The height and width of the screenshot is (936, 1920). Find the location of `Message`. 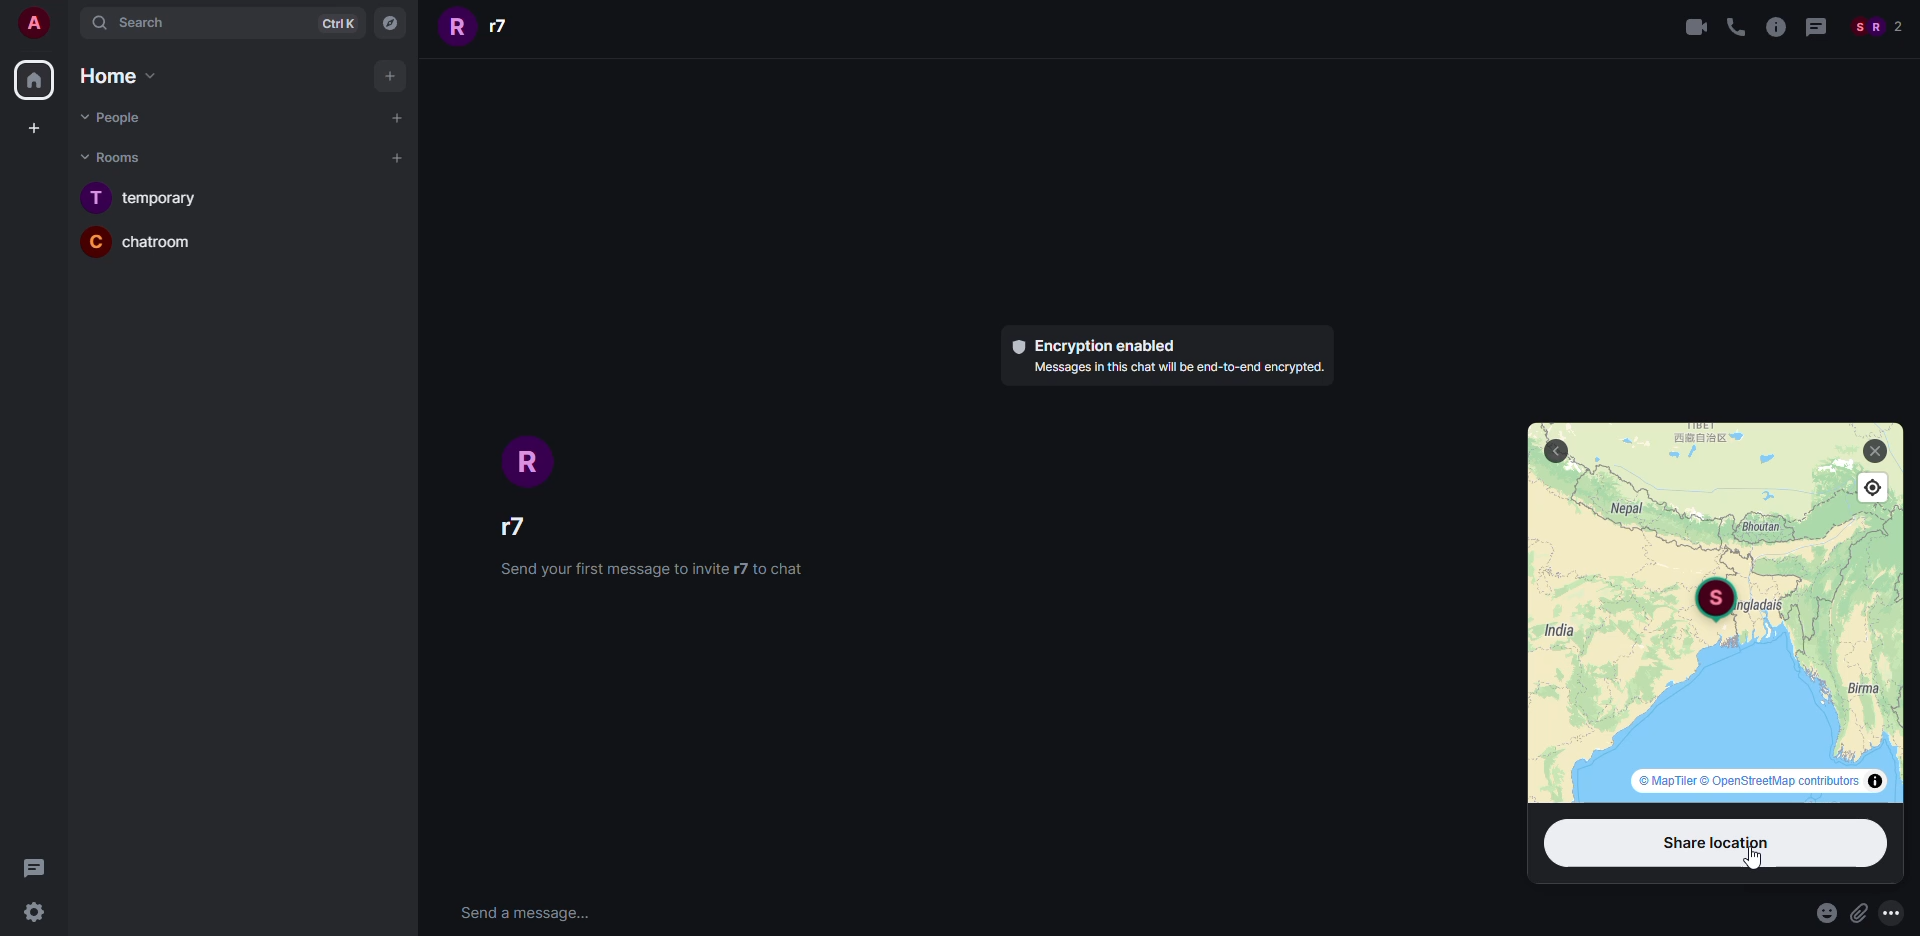

Message is located at coordinates (38, 869).